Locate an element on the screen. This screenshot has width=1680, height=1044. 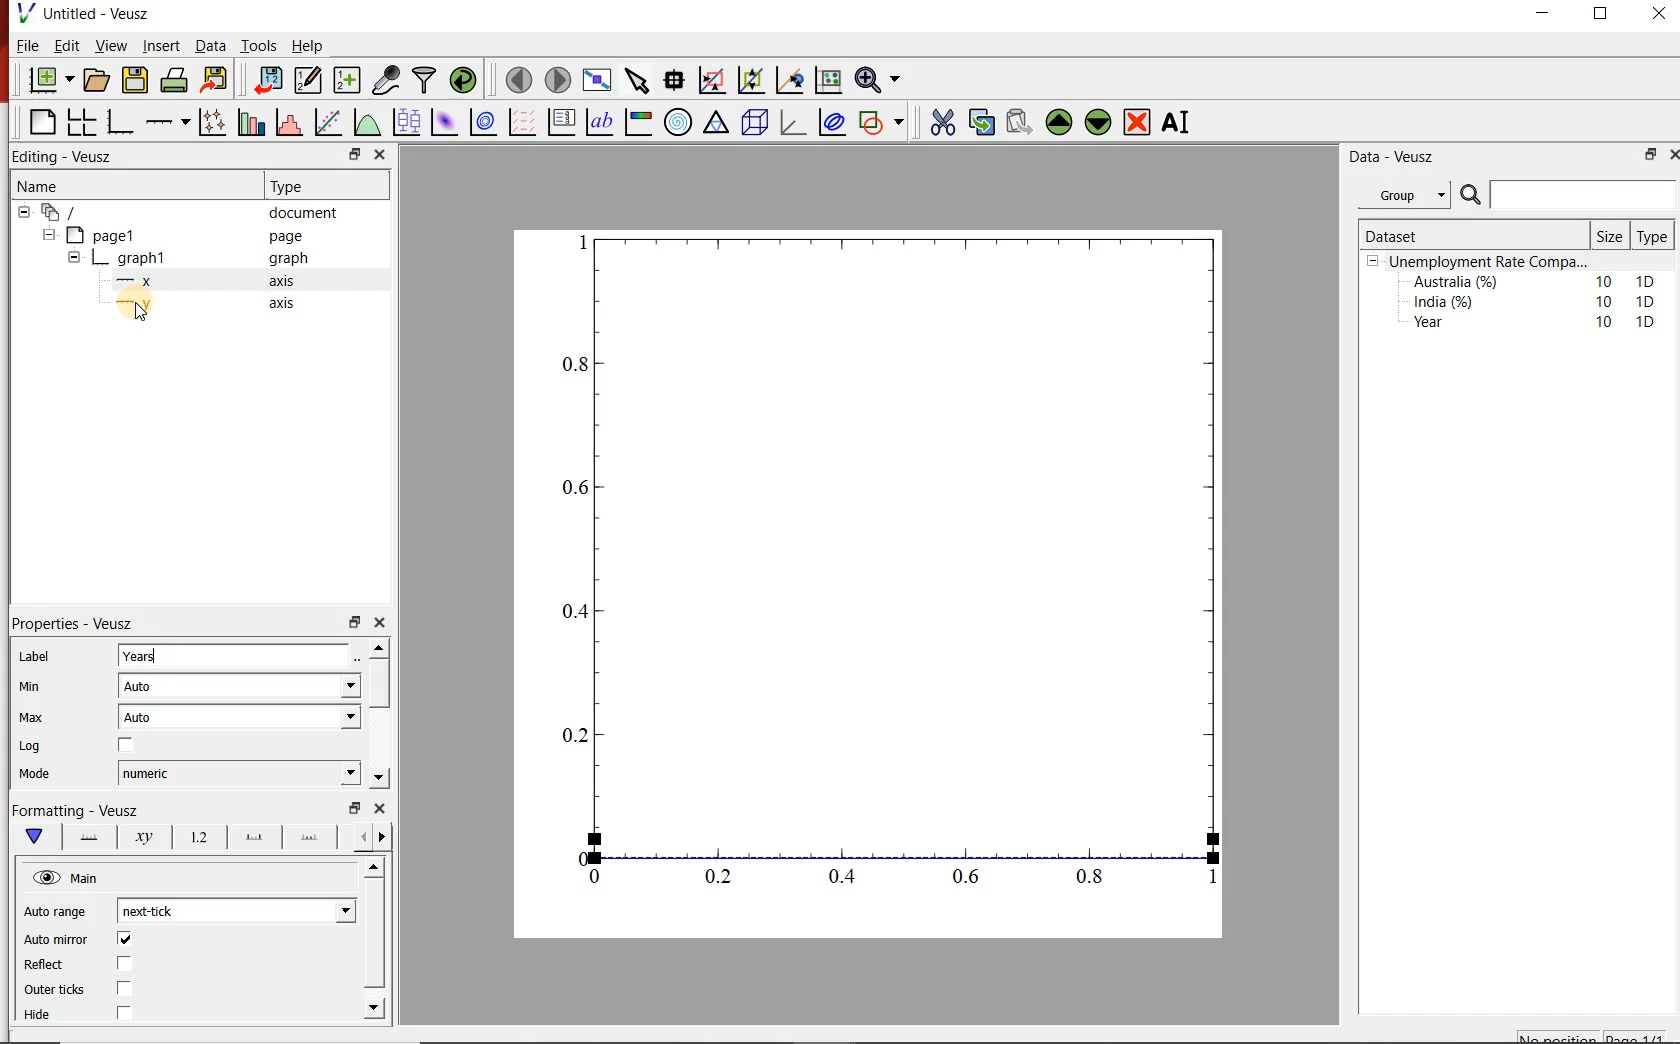
major tick is located at coordinates (254, 837).